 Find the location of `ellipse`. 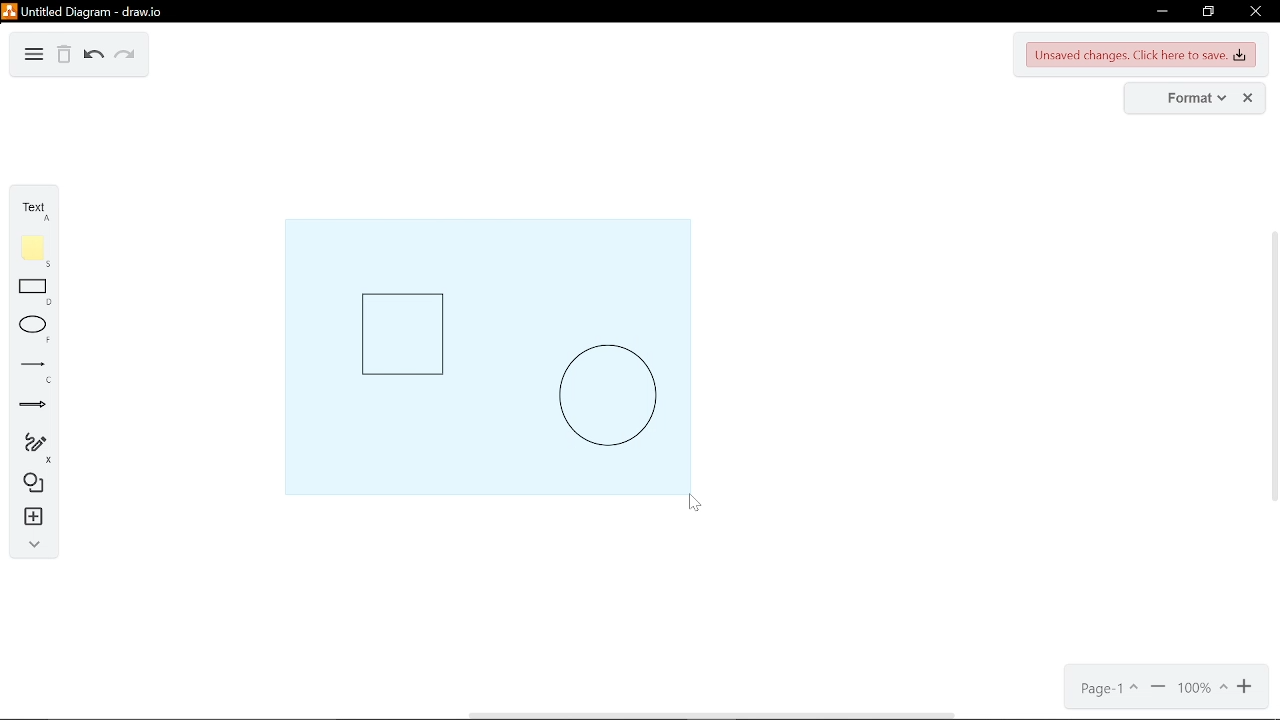

ellipse is located at coordinates (30, 332).